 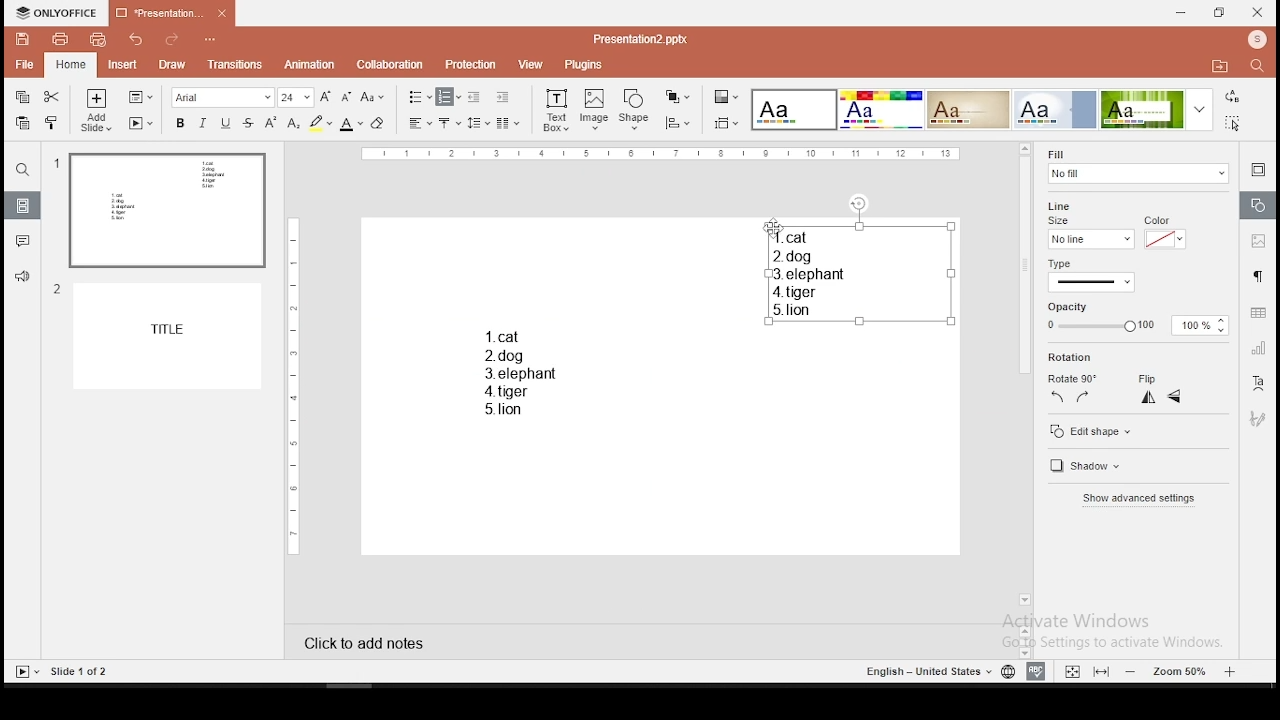 What do you see at coordinates (419, 124) in the screenshot?
I see `horizontal align` at bounding box center [419, 124].